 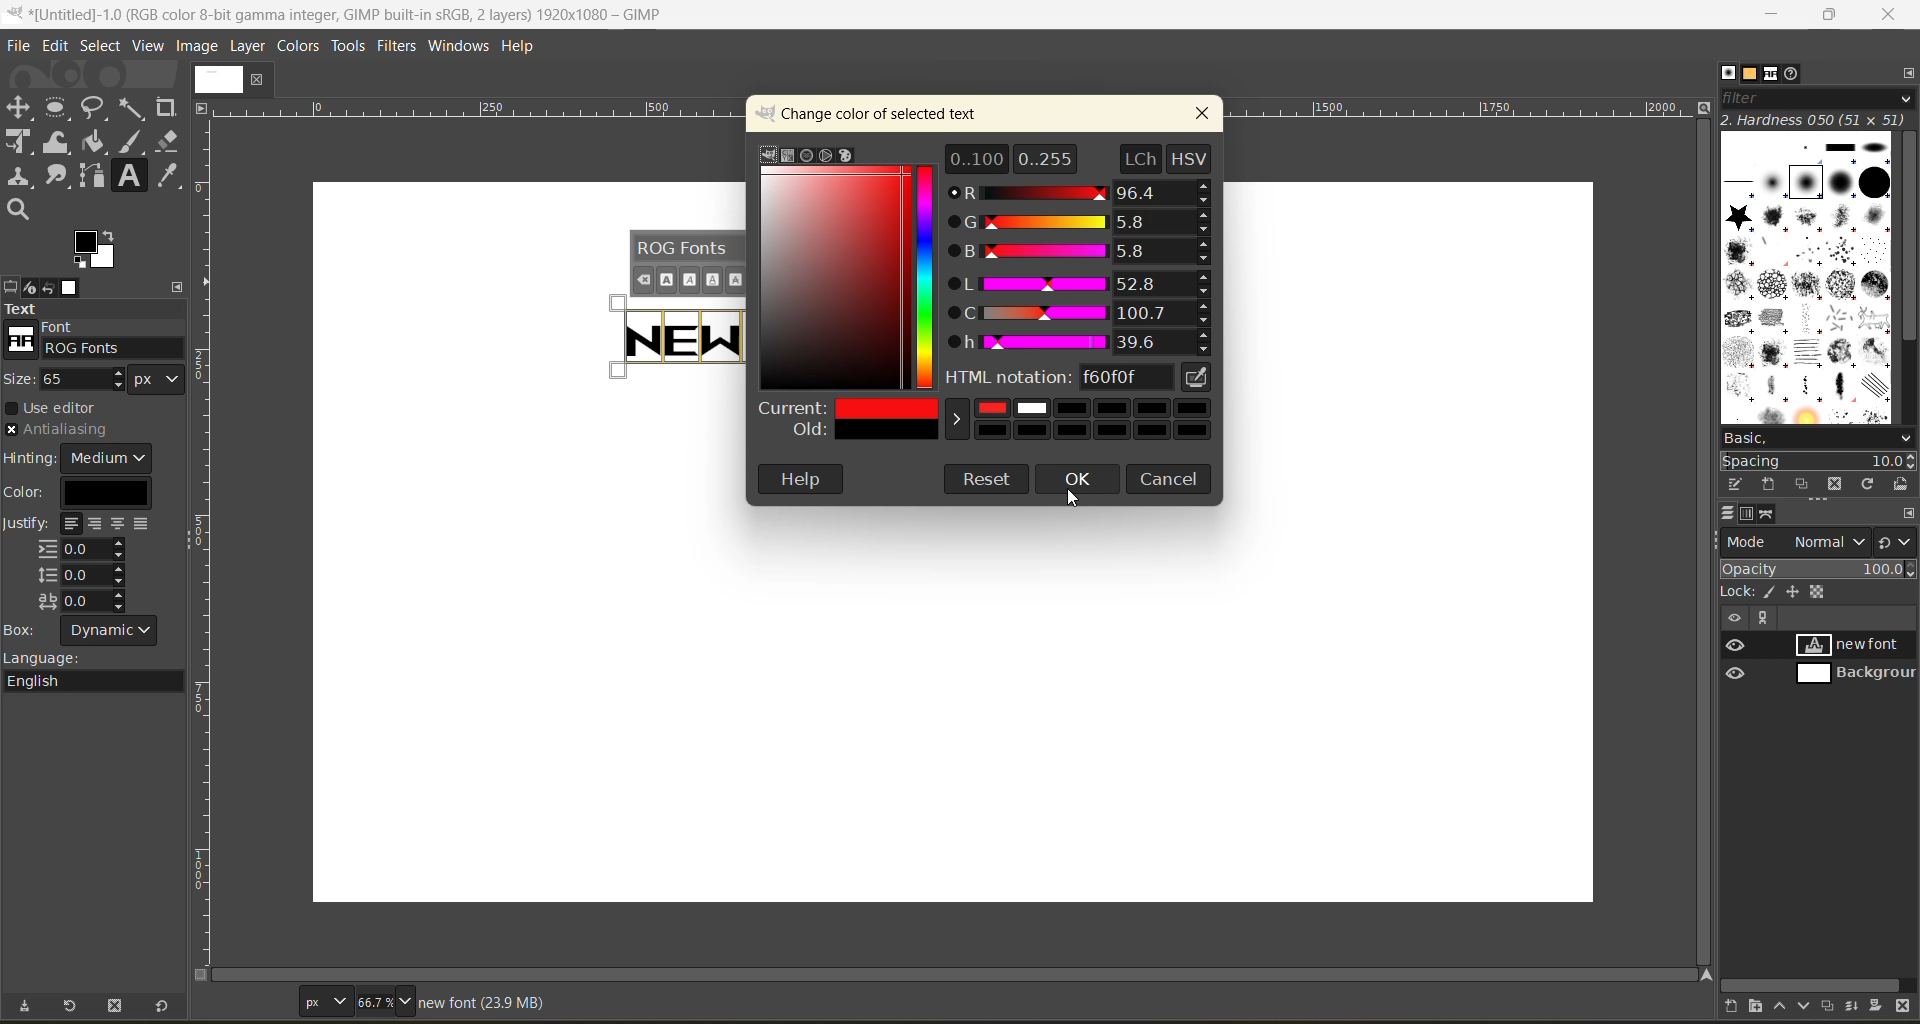 What do you see at coordinates (1733, 618) in the screenshot?
I see `hide` at bounding box center [1733, 618].